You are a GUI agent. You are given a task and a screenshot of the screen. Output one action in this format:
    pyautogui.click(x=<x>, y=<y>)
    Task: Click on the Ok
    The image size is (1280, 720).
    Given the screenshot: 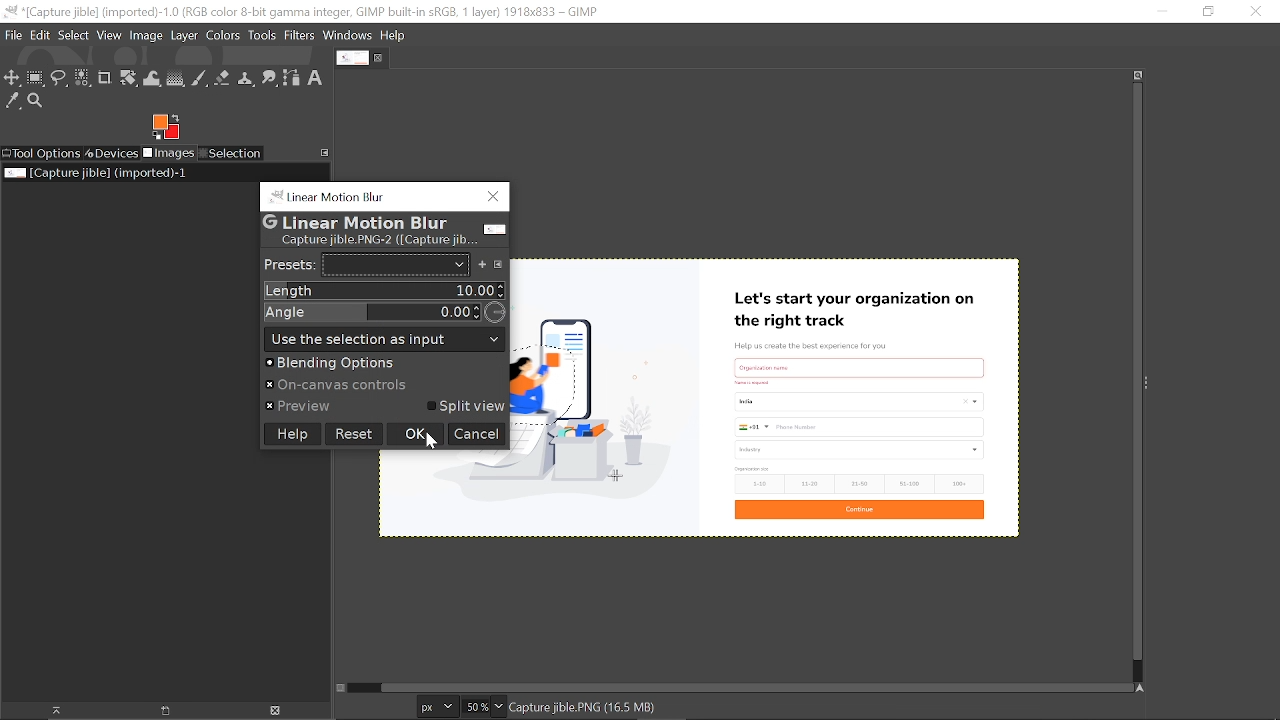 What is the action you would take?
    pyautogui.click(x=415, y=435)
    